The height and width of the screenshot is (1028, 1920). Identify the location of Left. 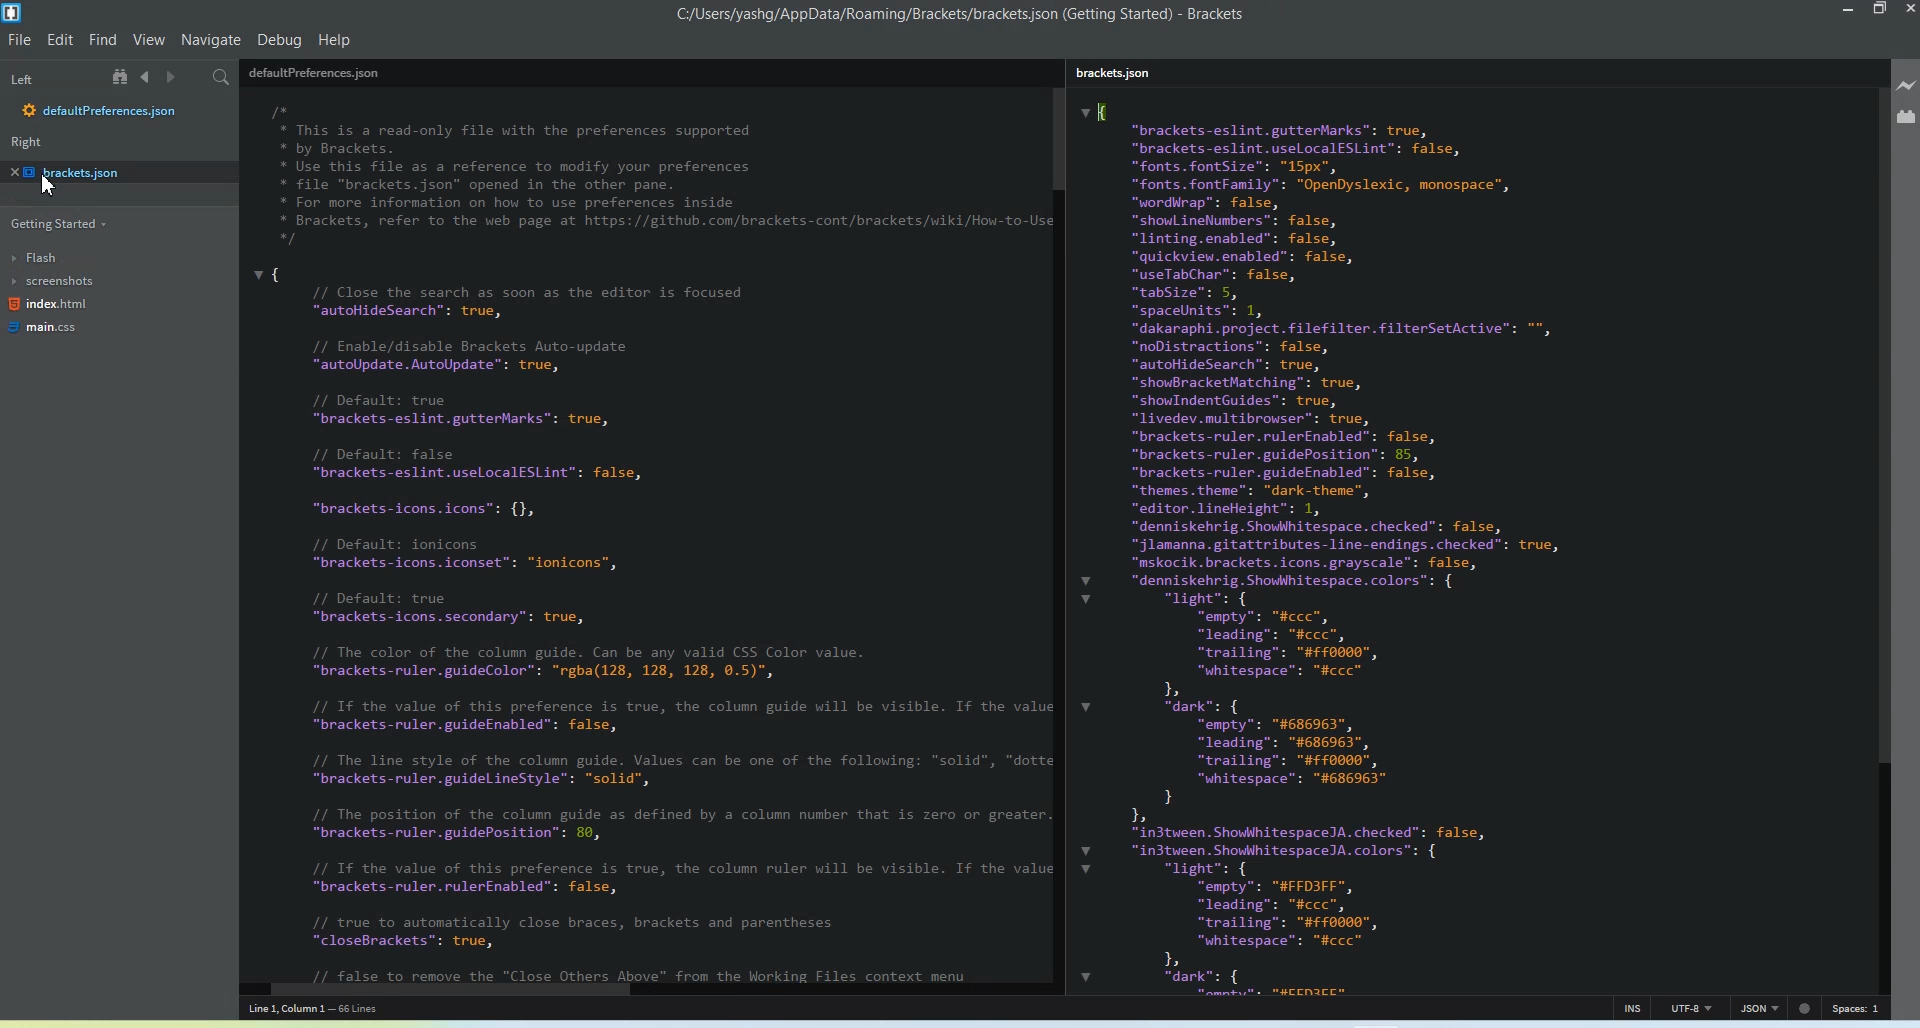
(22, 79).